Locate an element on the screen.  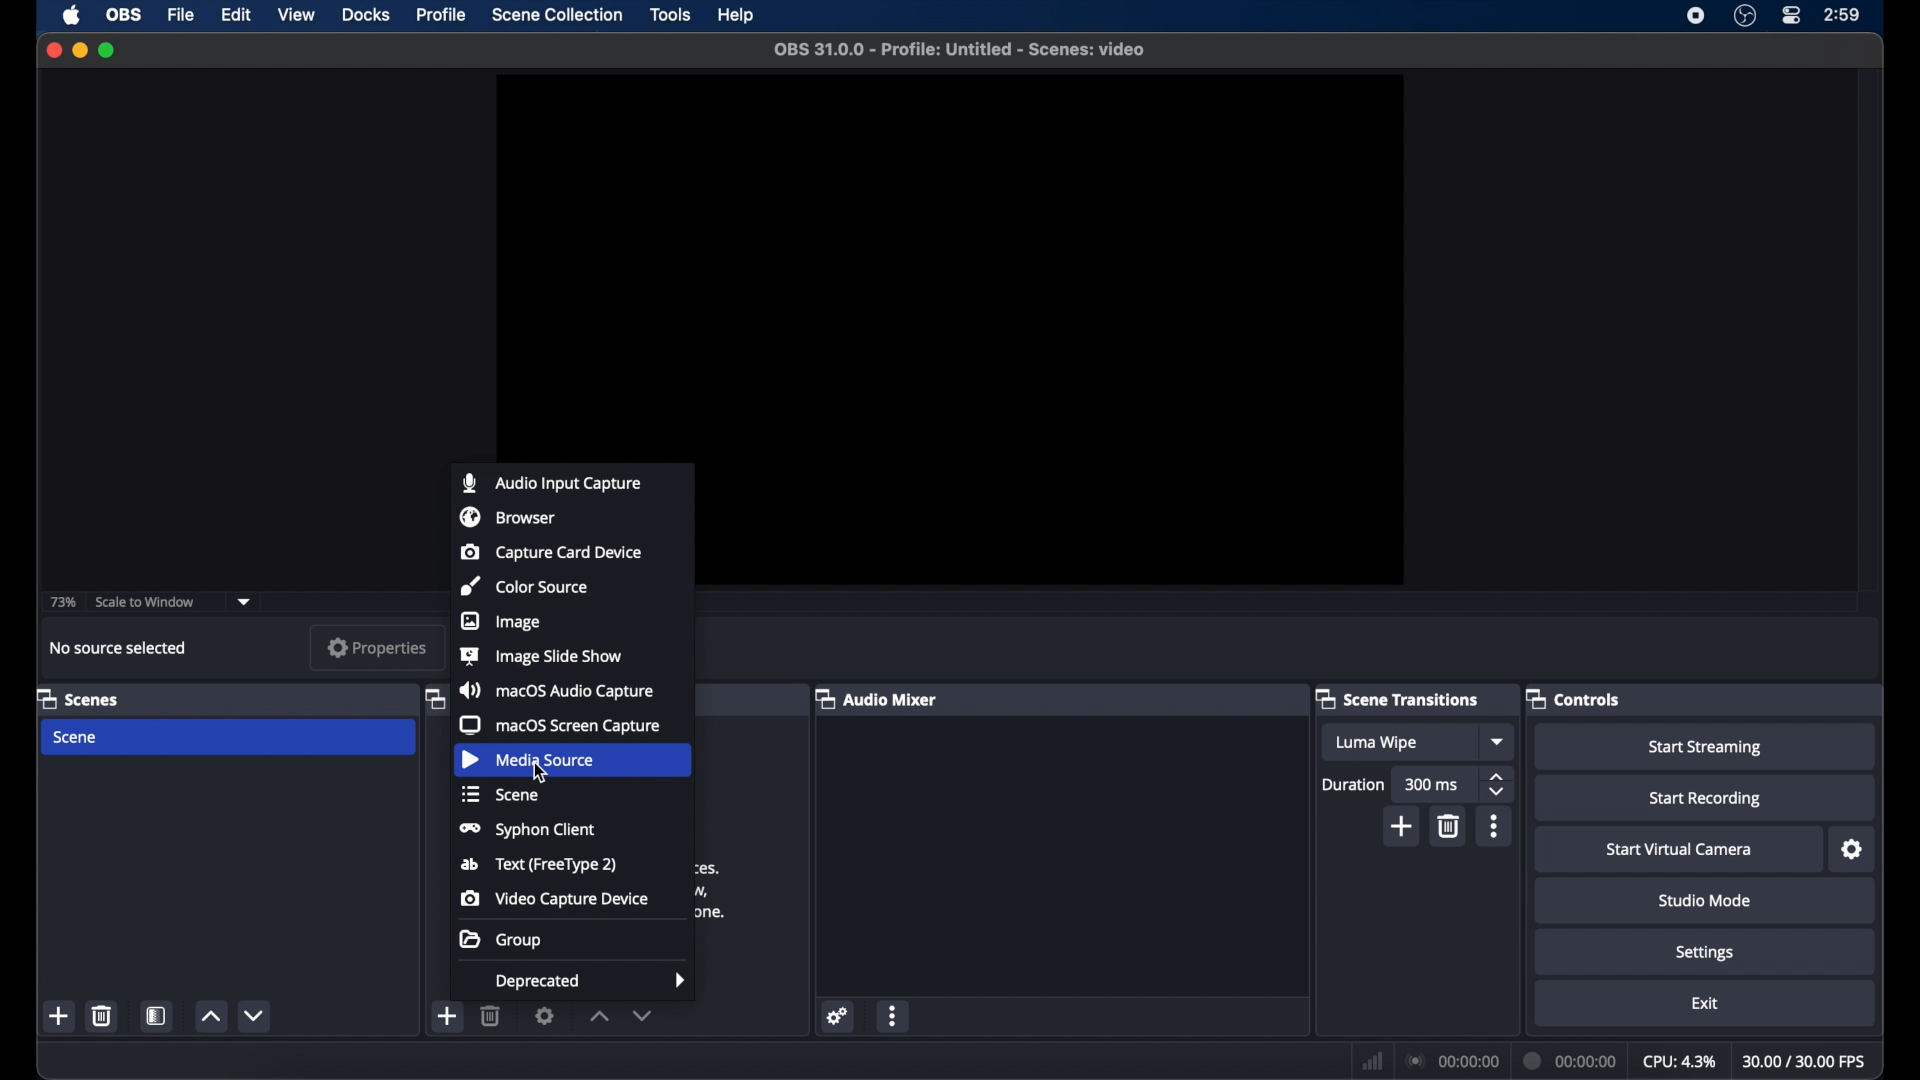
delete is located at coordinates (1450, 827).